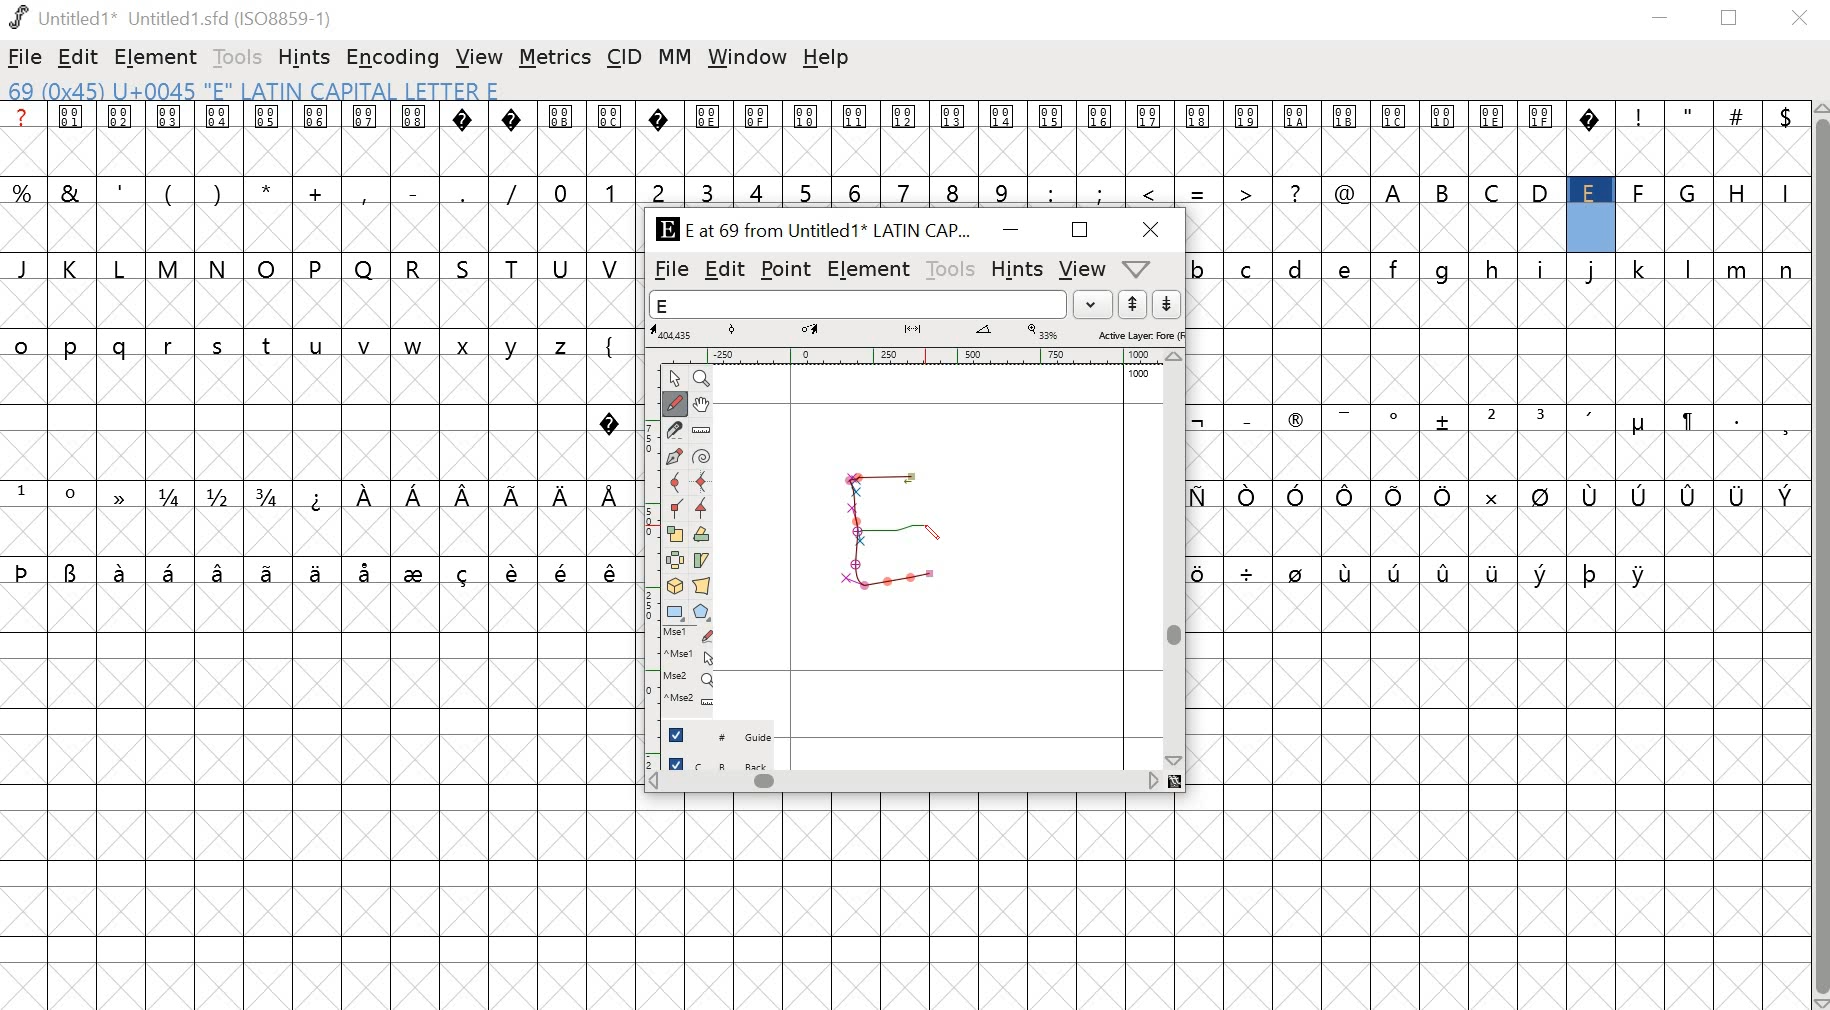 The image size is (1830, 1010). What do you see at coordinates (168, 18) in the screenshot?
I see `Untitled1 Untitled 1.sfd (IS08859-1)` at bounding box center [168, 18].